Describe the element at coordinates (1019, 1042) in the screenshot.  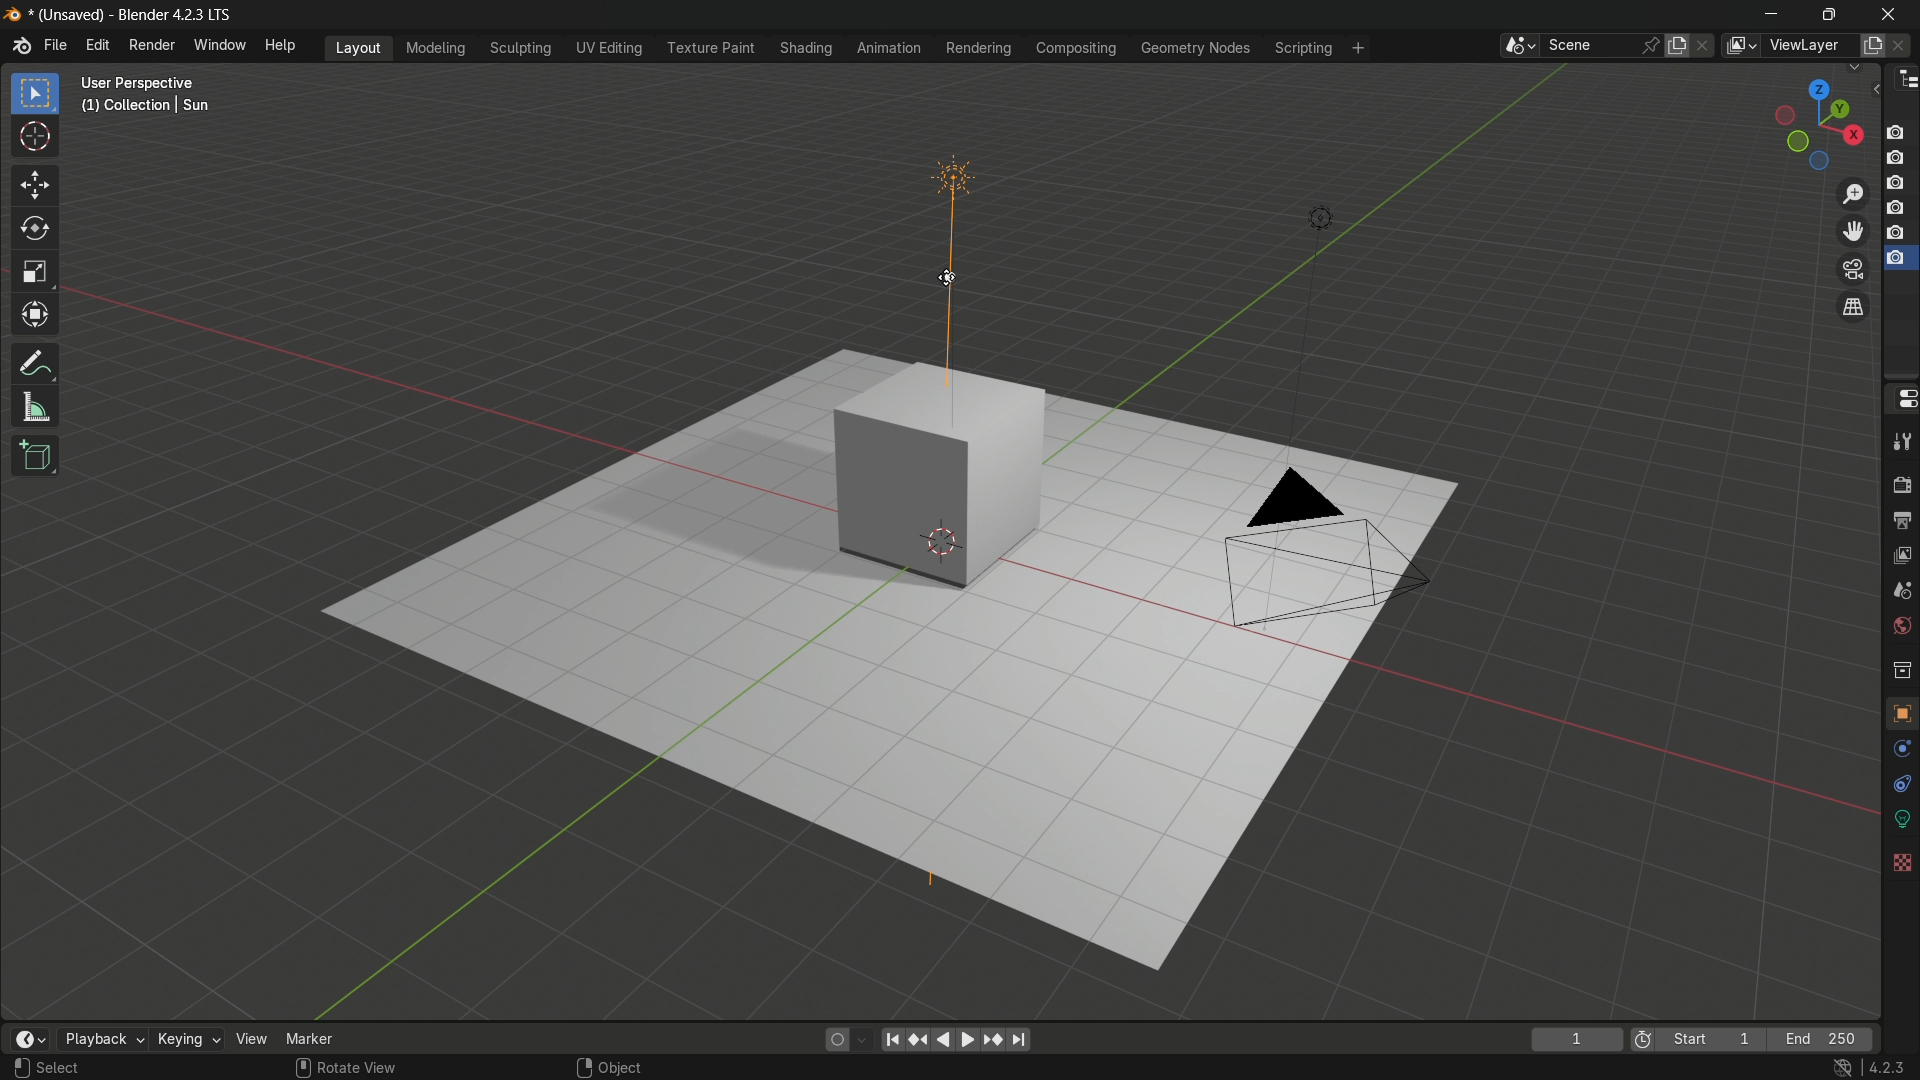
I see `jump to endpoint` at that location.